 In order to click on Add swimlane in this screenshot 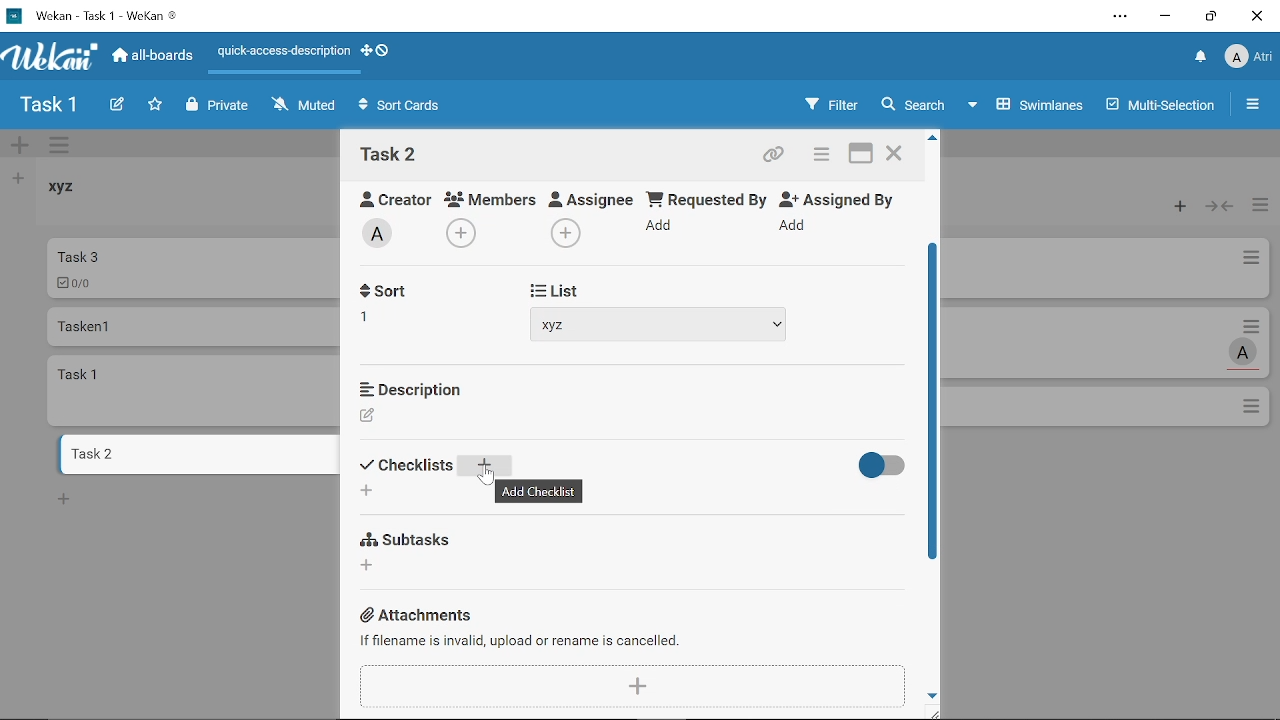, I will do `click(20, 147)`.